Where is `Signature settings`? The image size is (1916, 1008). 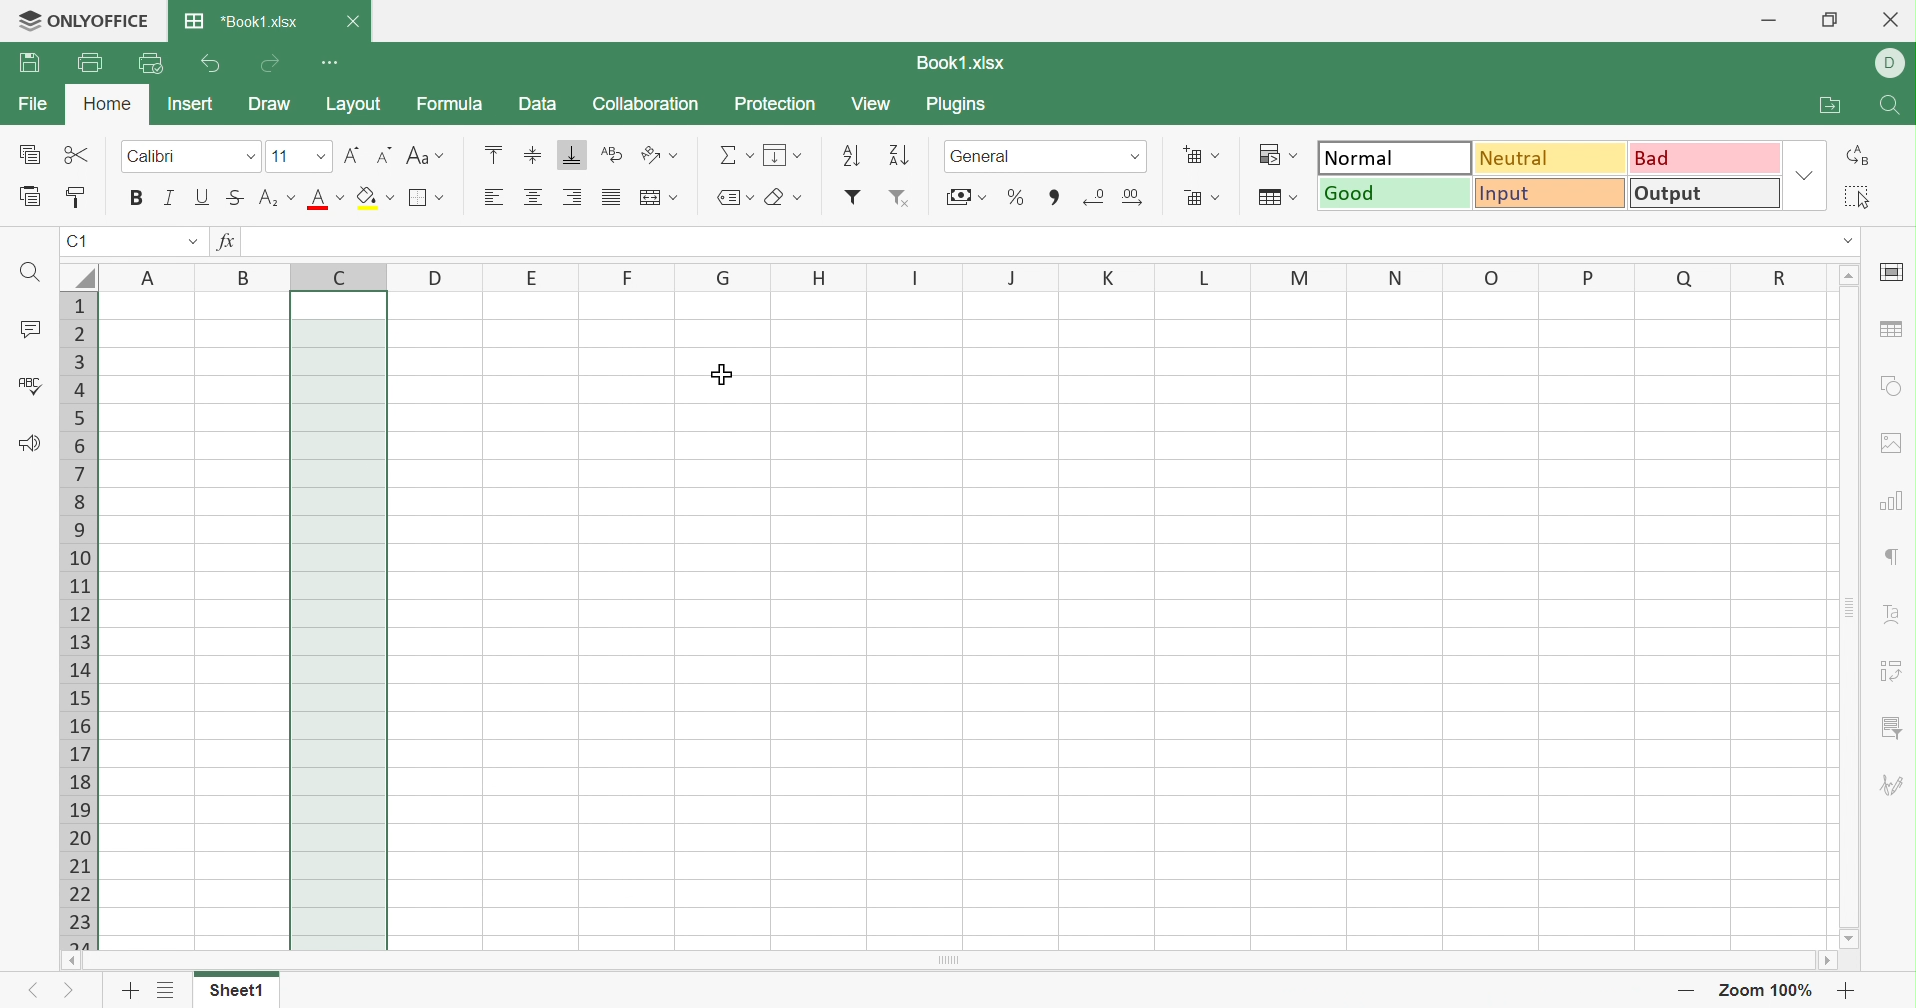
Signature settings is located at coordinates (1893, 787).